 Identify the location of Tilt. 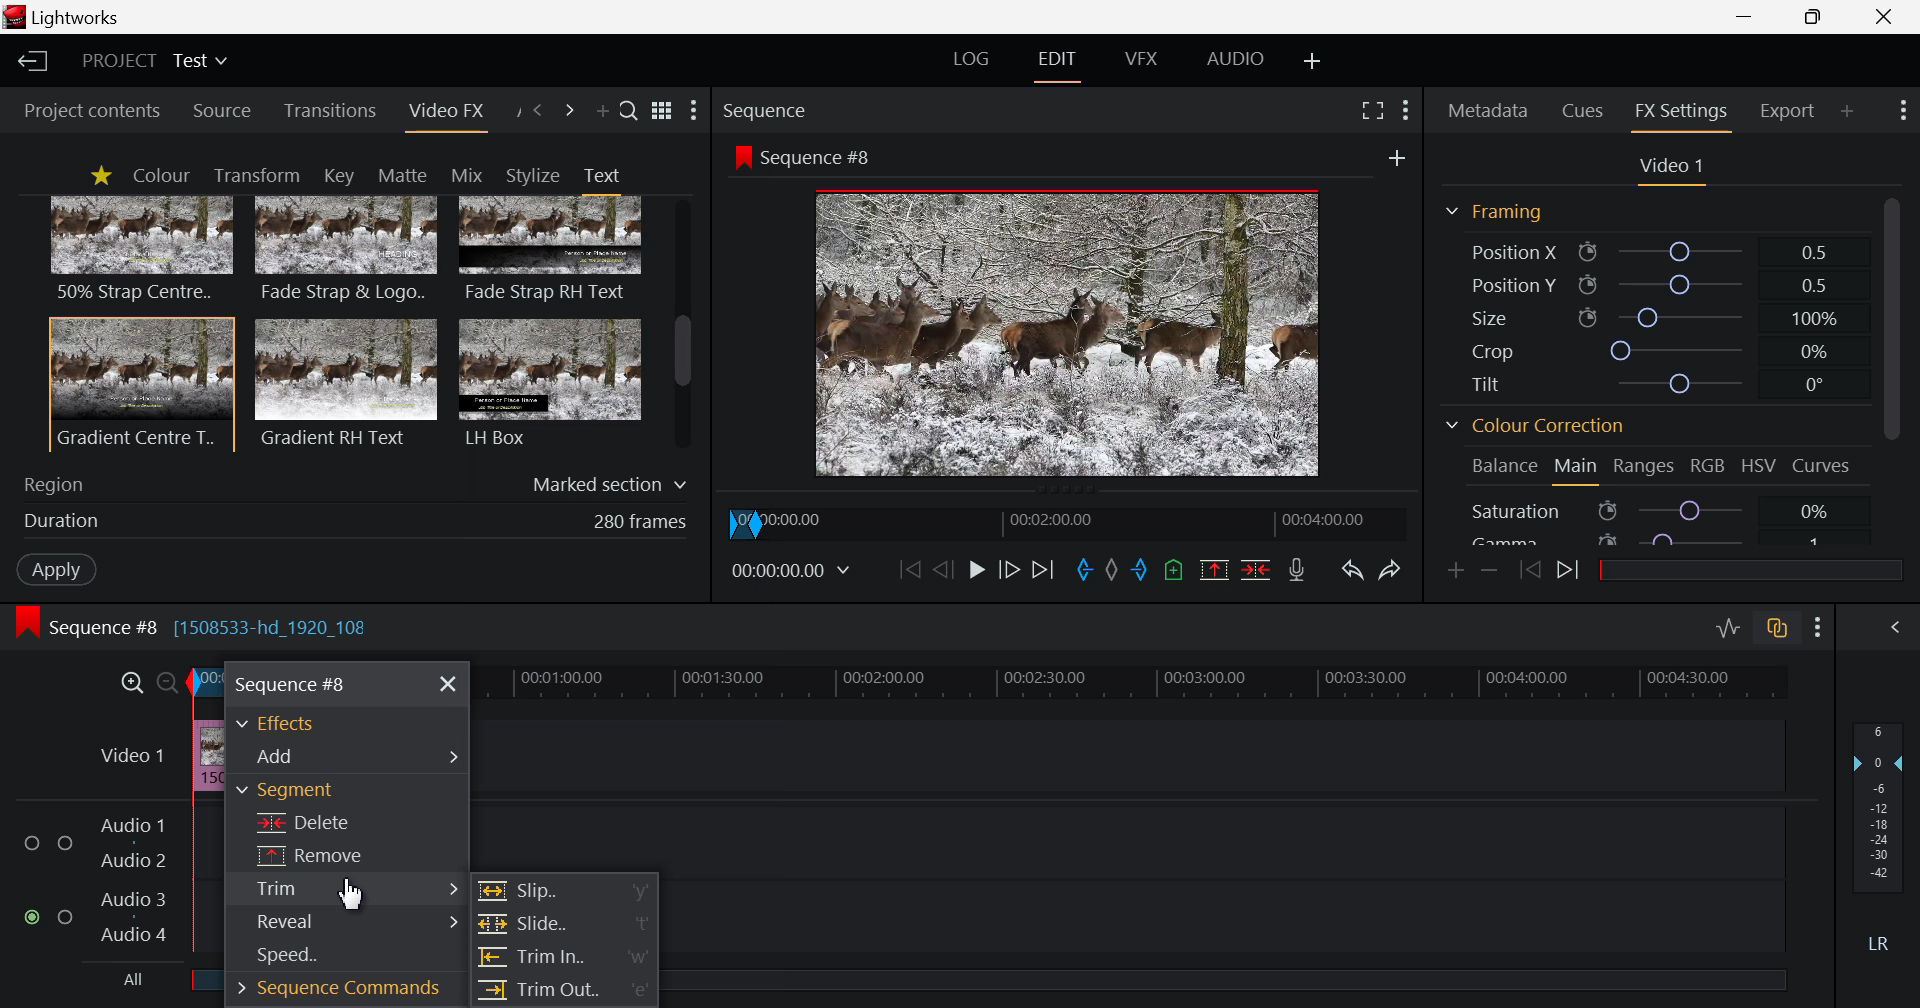
(1656, 383).